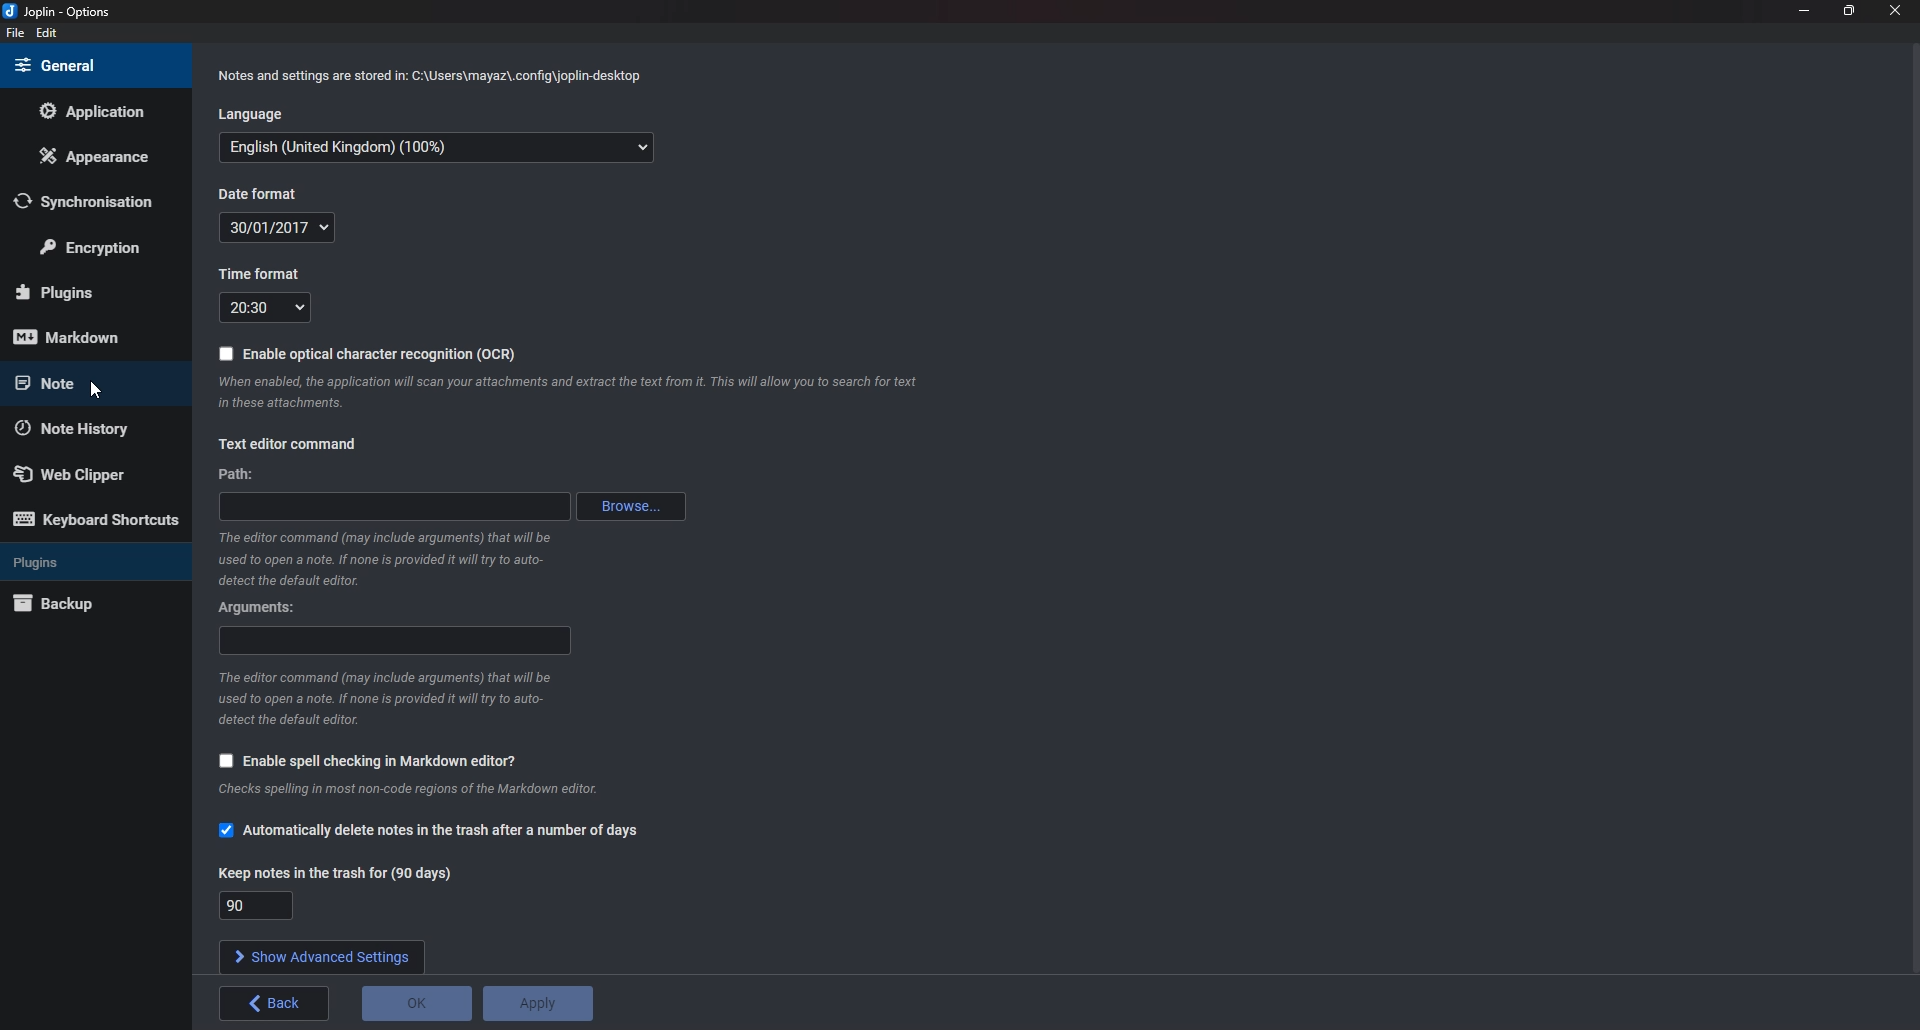 Image resolution: width=1920 pixels, height=1030 pixels. What do you see at coordinates (88, 338) in the screenshot?
I see `mark down` at bounding box center [88, 338].